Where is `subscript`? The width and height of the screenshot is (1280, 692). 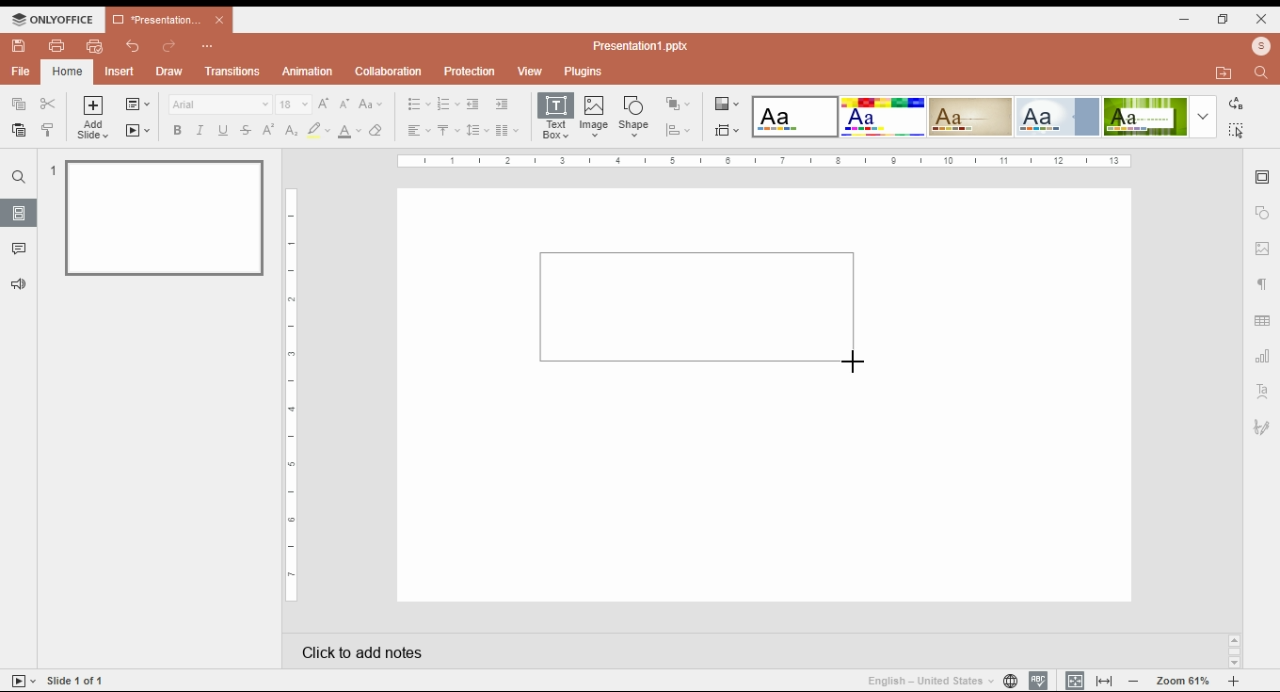
subscript is located at coordinates (291, 131).